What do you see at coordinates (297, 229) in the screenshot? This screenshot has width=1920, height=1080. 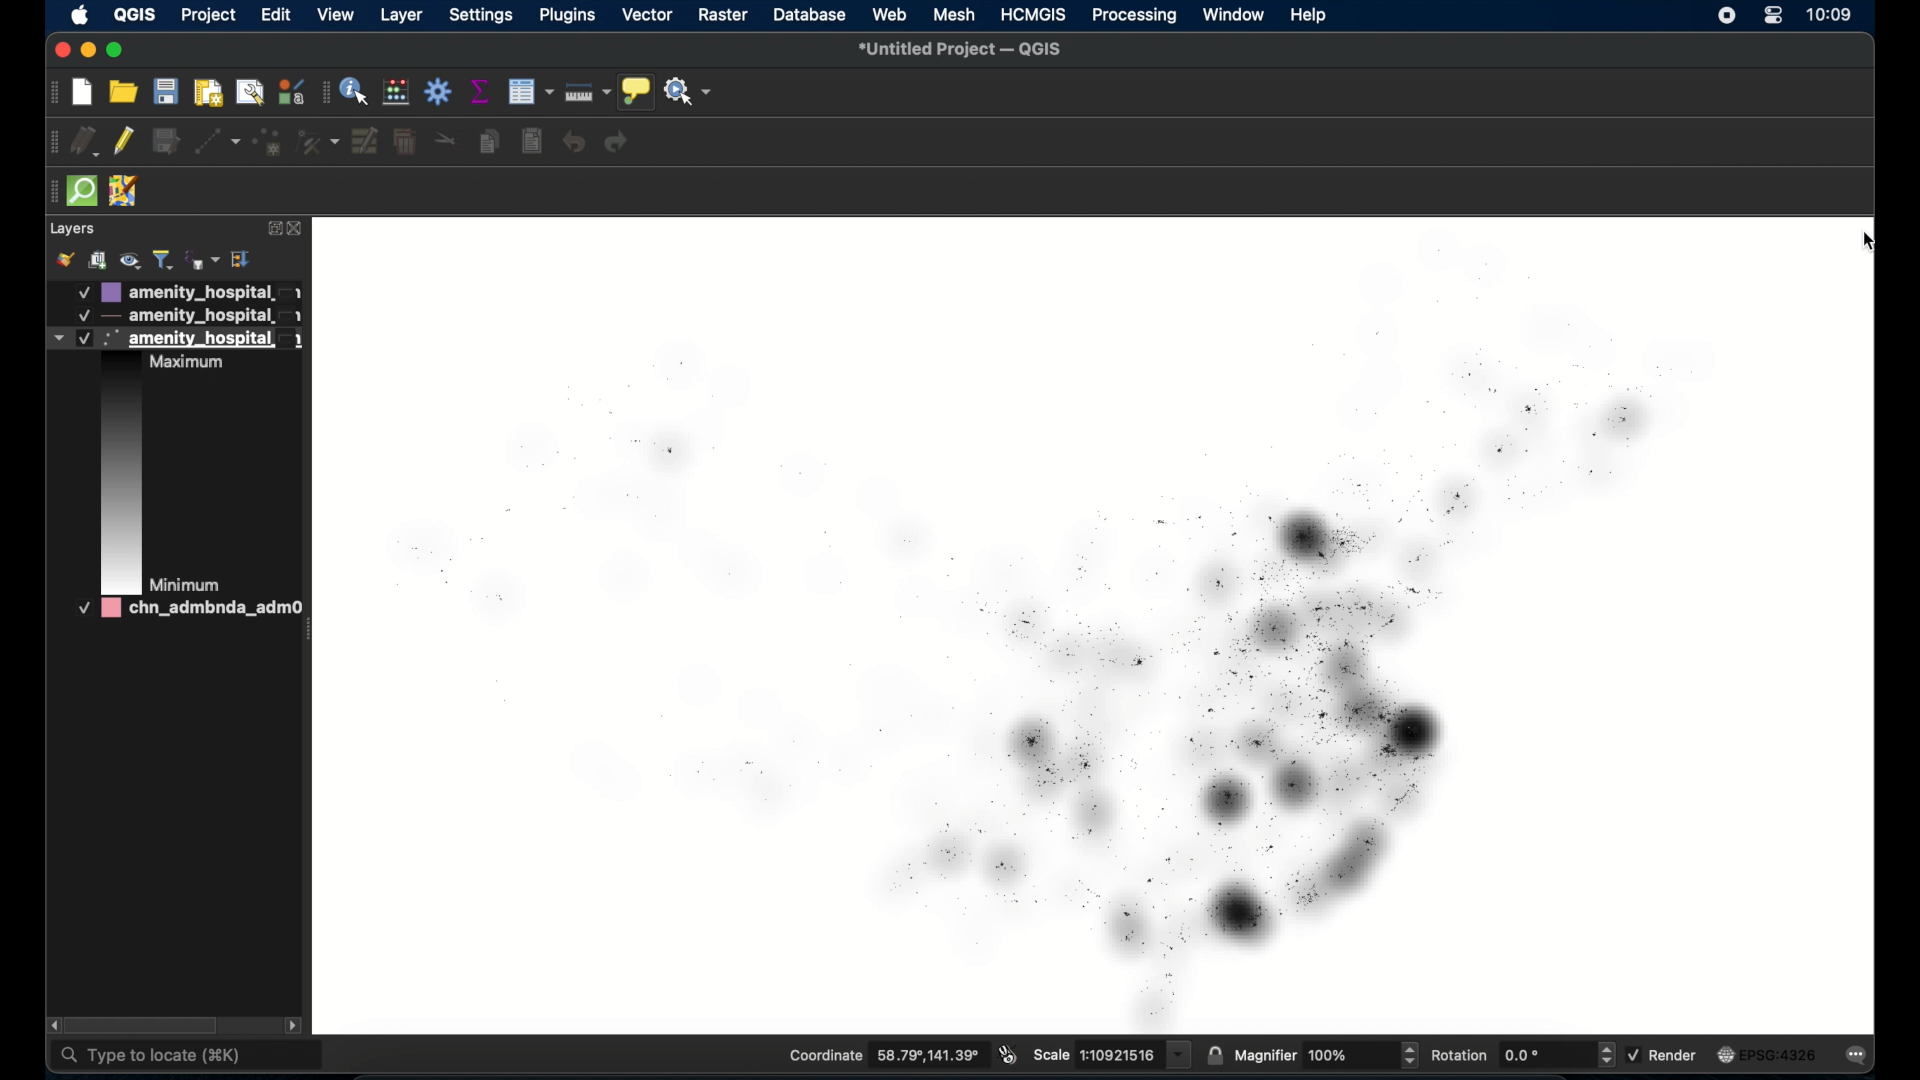 I see `close` at bounding box center [297, 229].